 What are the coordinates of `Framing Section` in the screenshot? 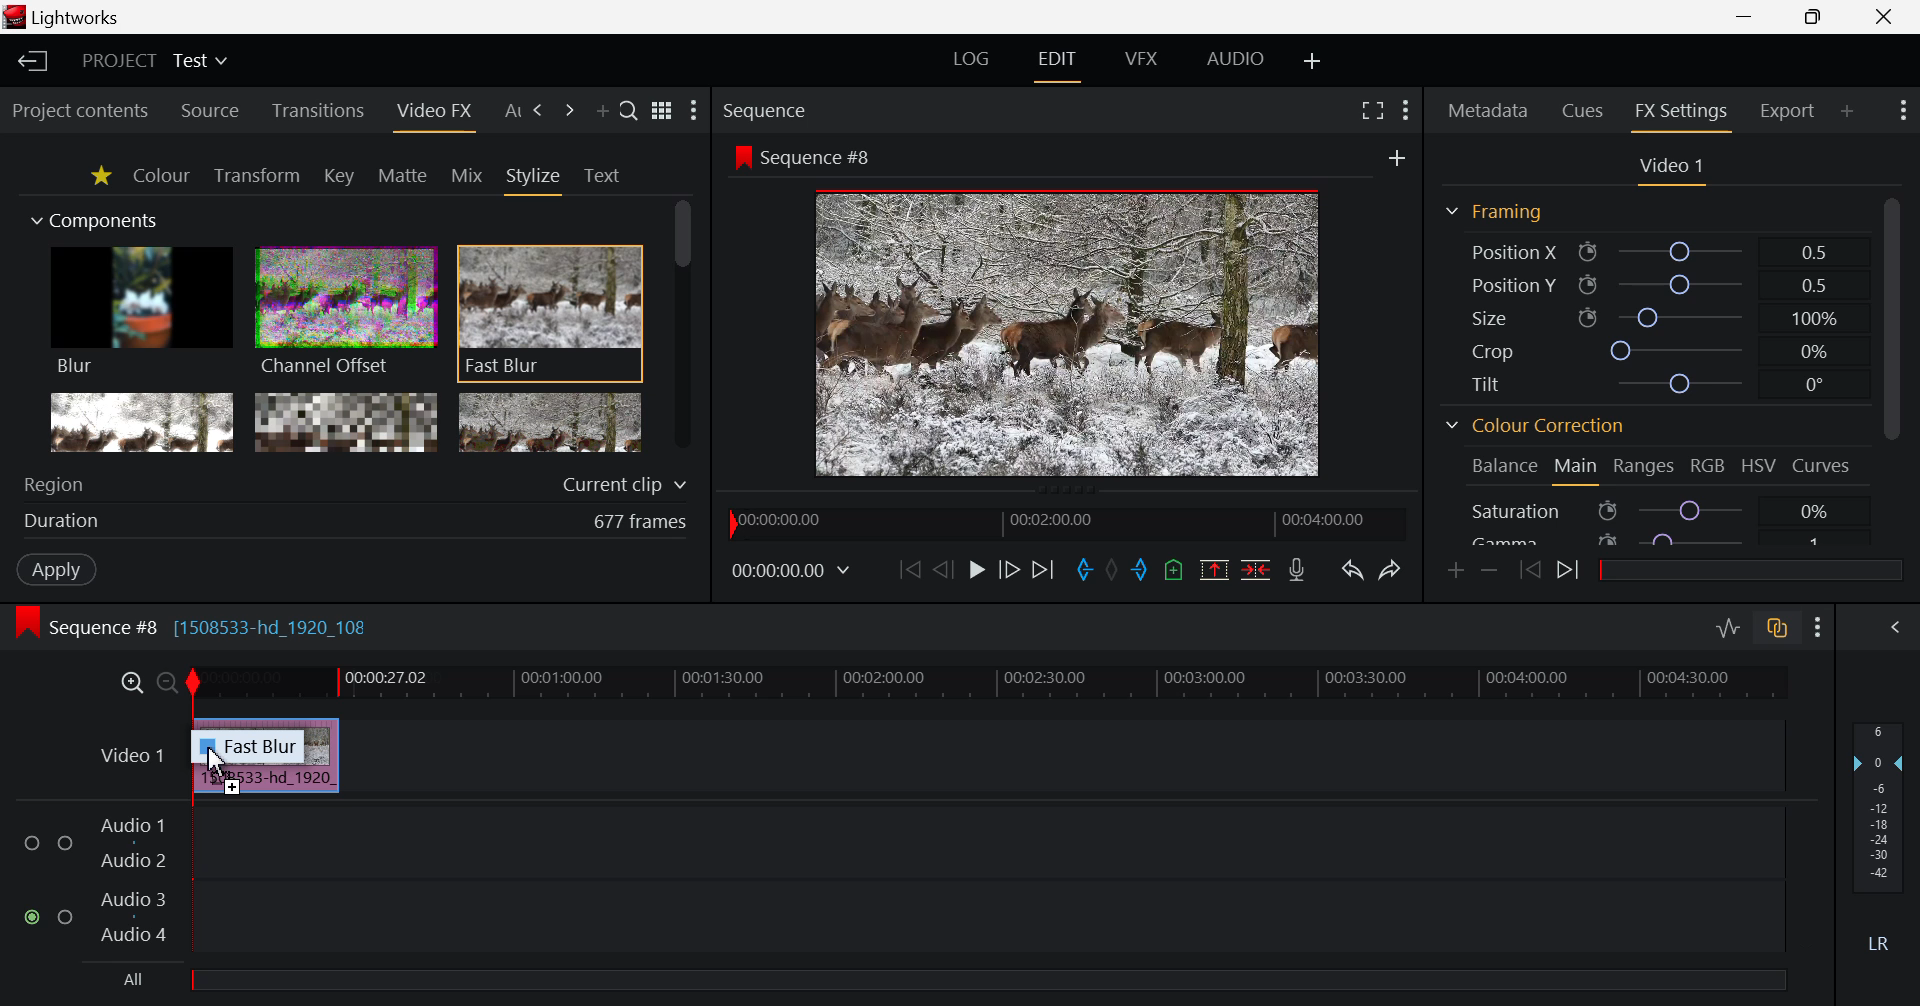 It's located at (1496, 210).